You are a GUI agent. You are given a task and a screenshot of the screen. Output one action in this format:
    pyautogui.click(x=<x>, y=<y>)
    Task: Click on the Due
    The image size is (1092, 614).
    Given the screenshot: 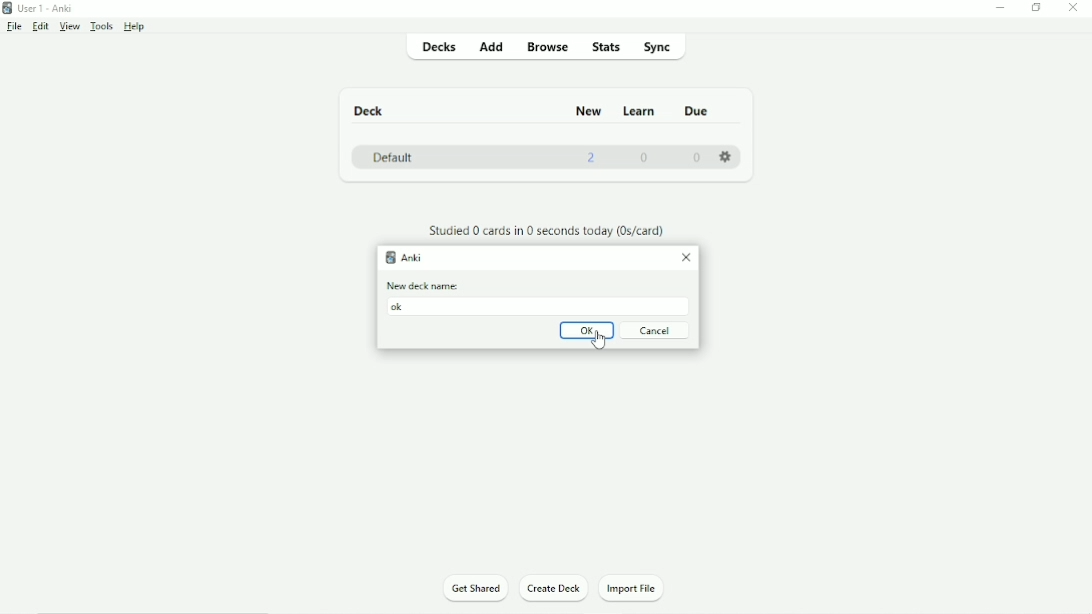 What is the action you would take?
    pyautogui.click(x=695, y=111)
    